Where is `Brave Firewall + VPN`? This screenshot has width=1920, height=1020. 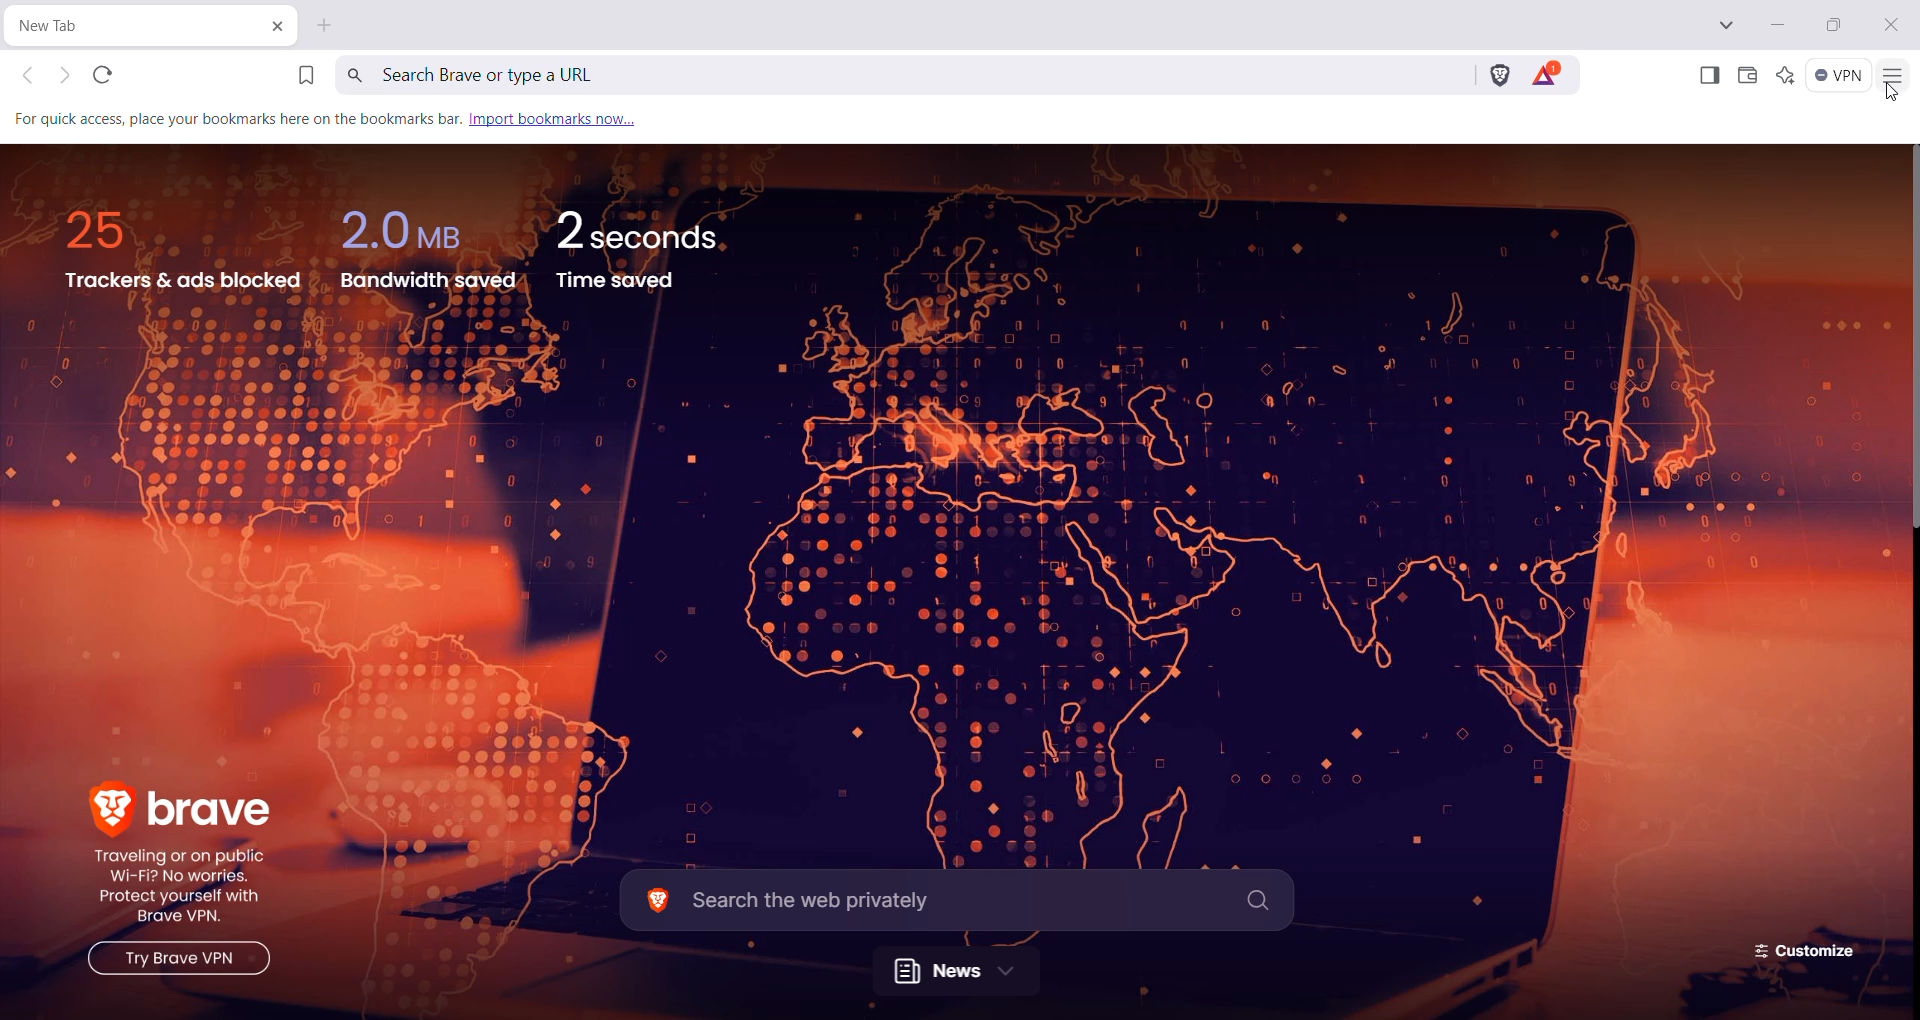 Brave Firewall + VPN is located at coordinates (1838, 75).